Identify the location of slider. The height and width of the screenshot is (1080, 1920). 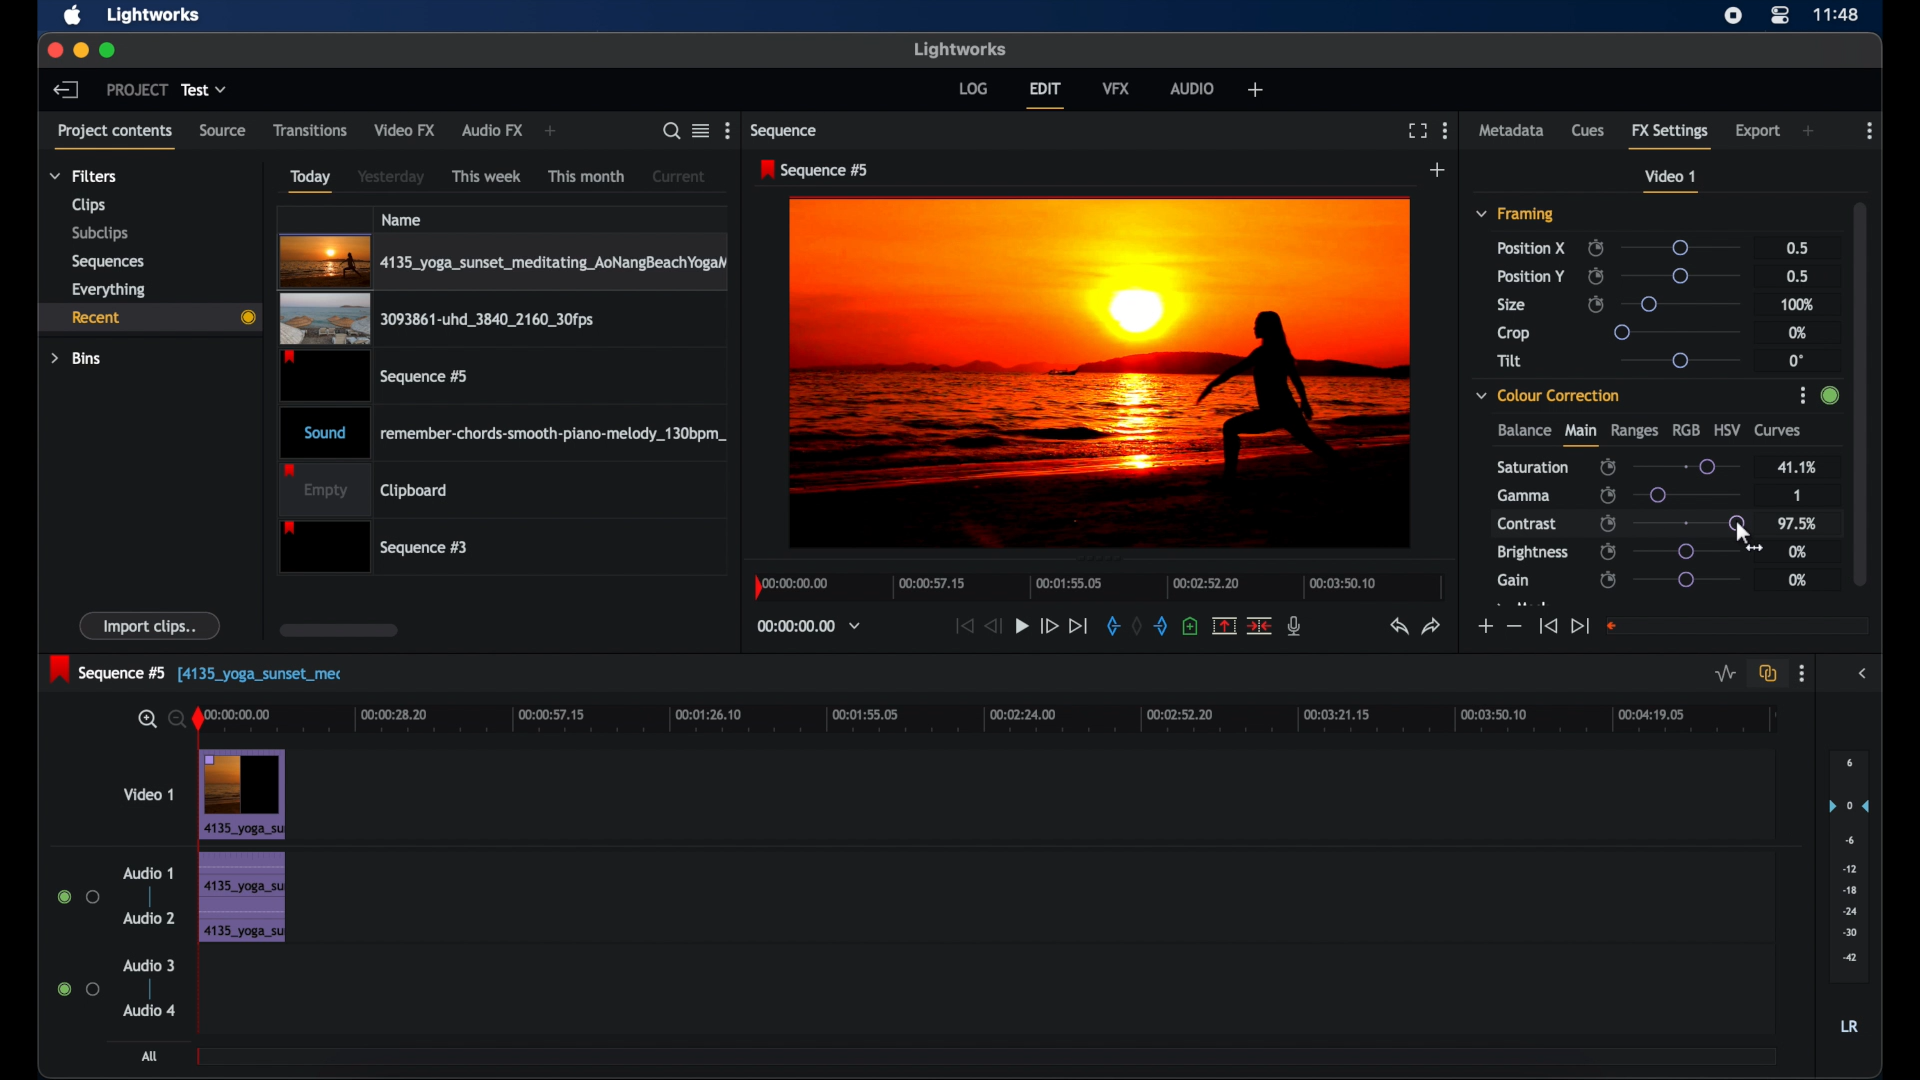
(1680, 360).